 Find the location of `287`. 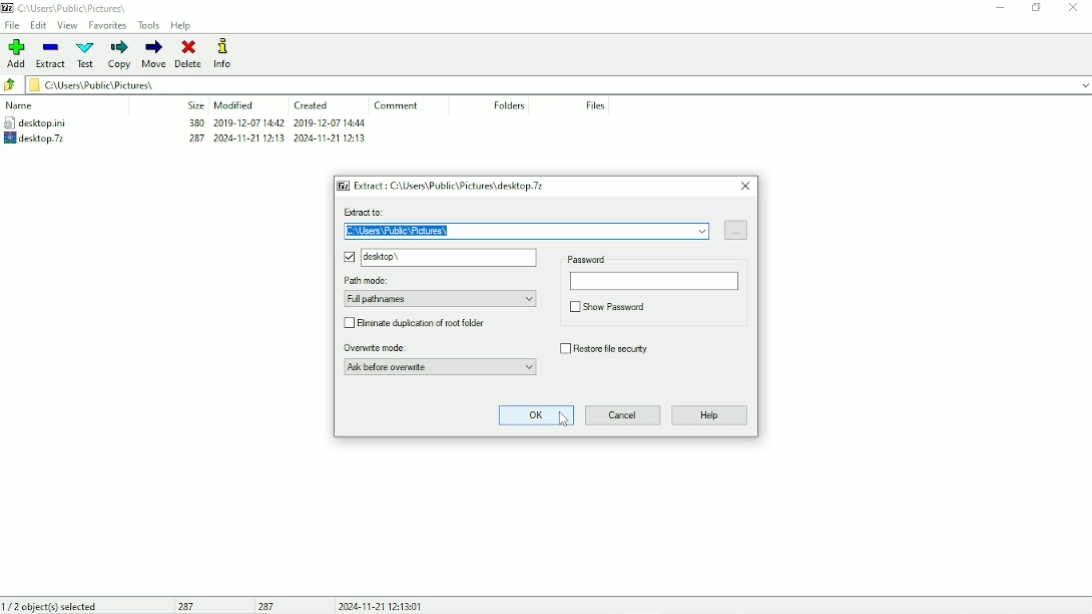

287 is located at coordinates (191, 606).